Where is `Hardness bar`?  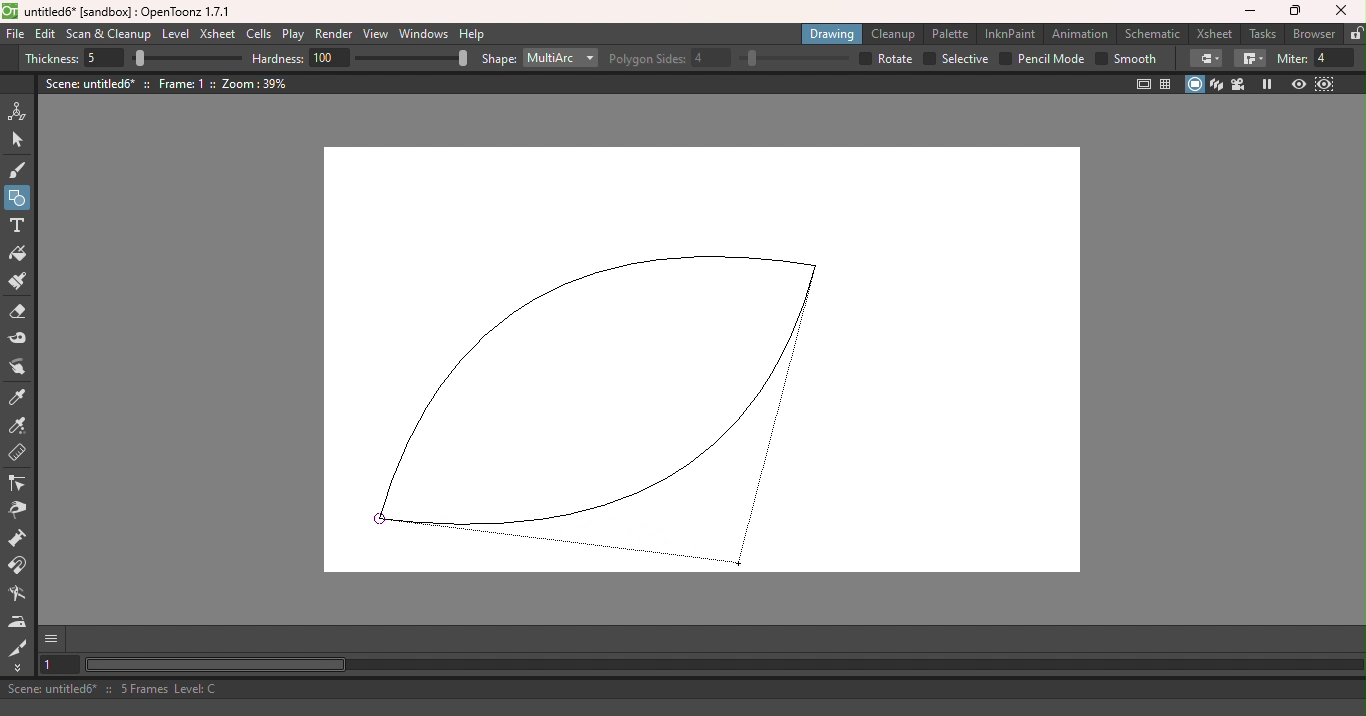
Hardness bar is located at coordinates (412, 58).